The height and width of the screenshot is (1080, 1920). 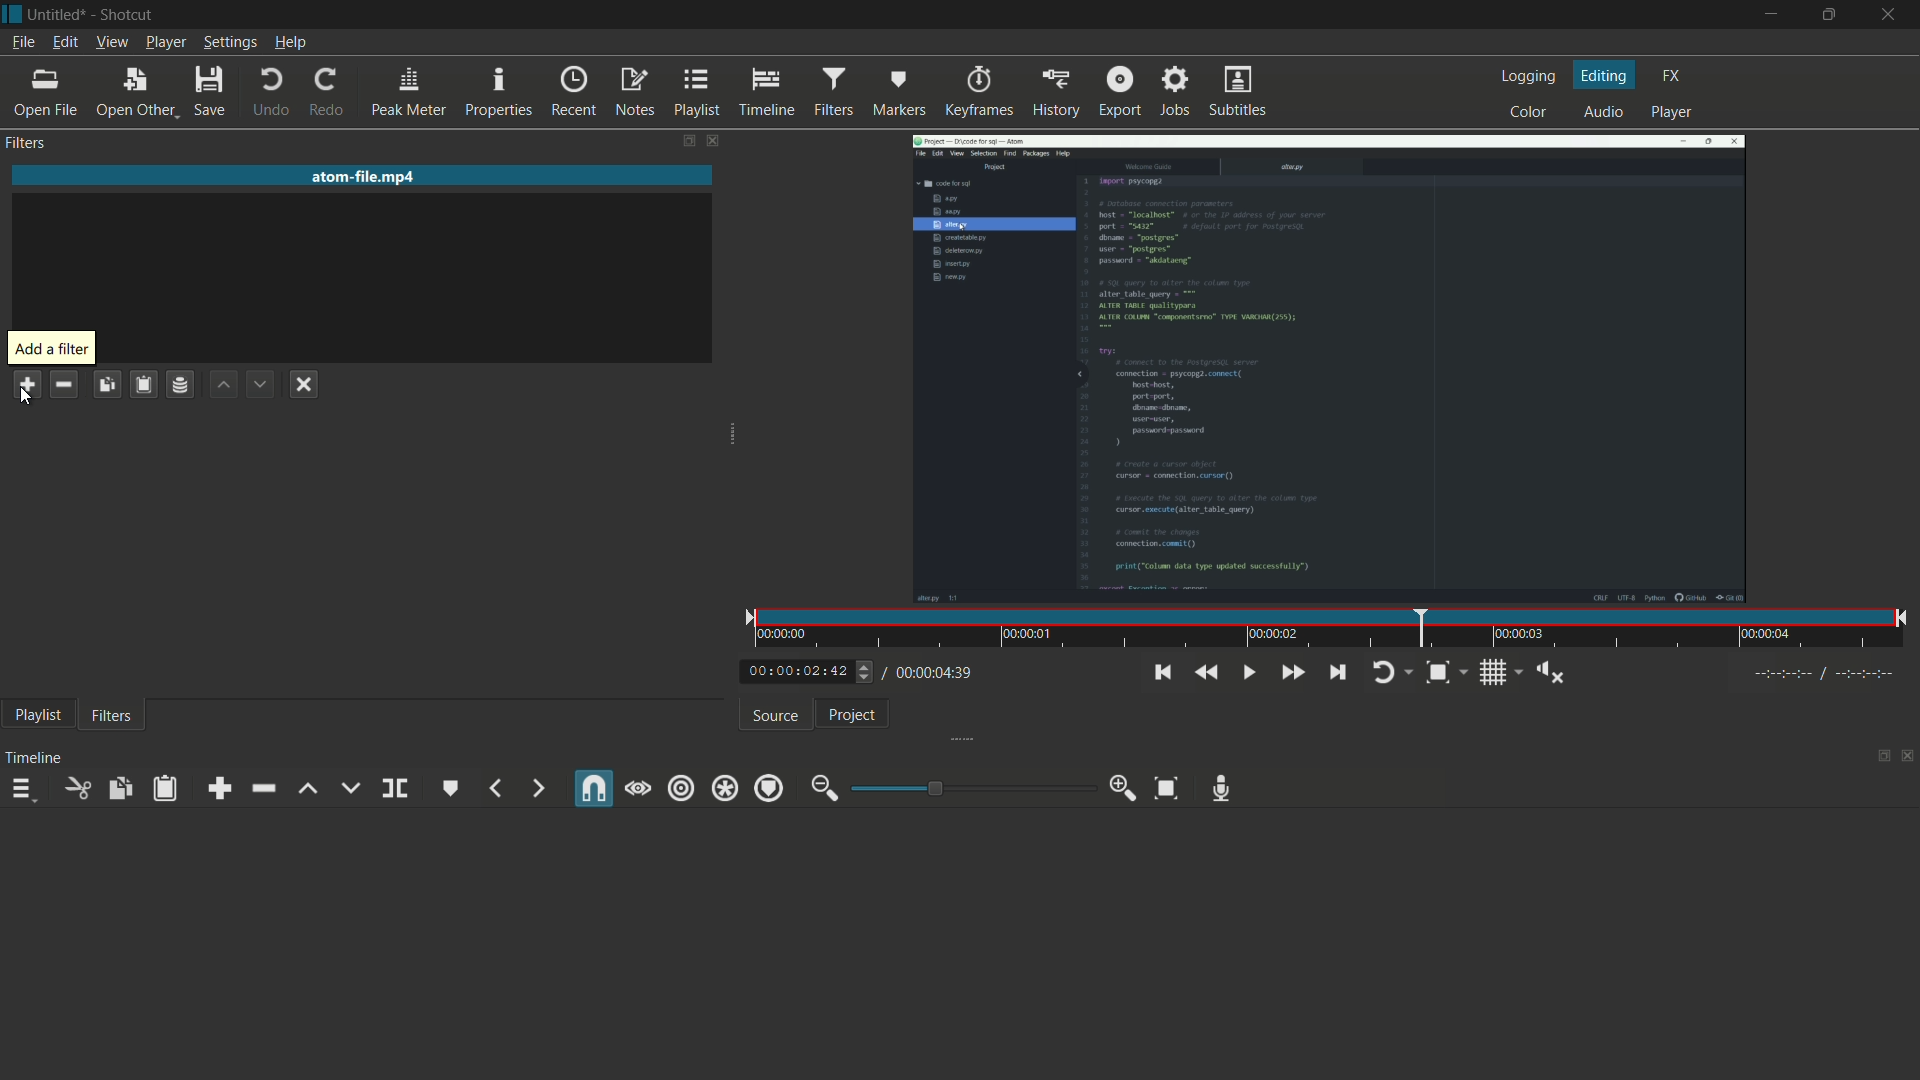 I want to click on save, so click(x=208, y=95).